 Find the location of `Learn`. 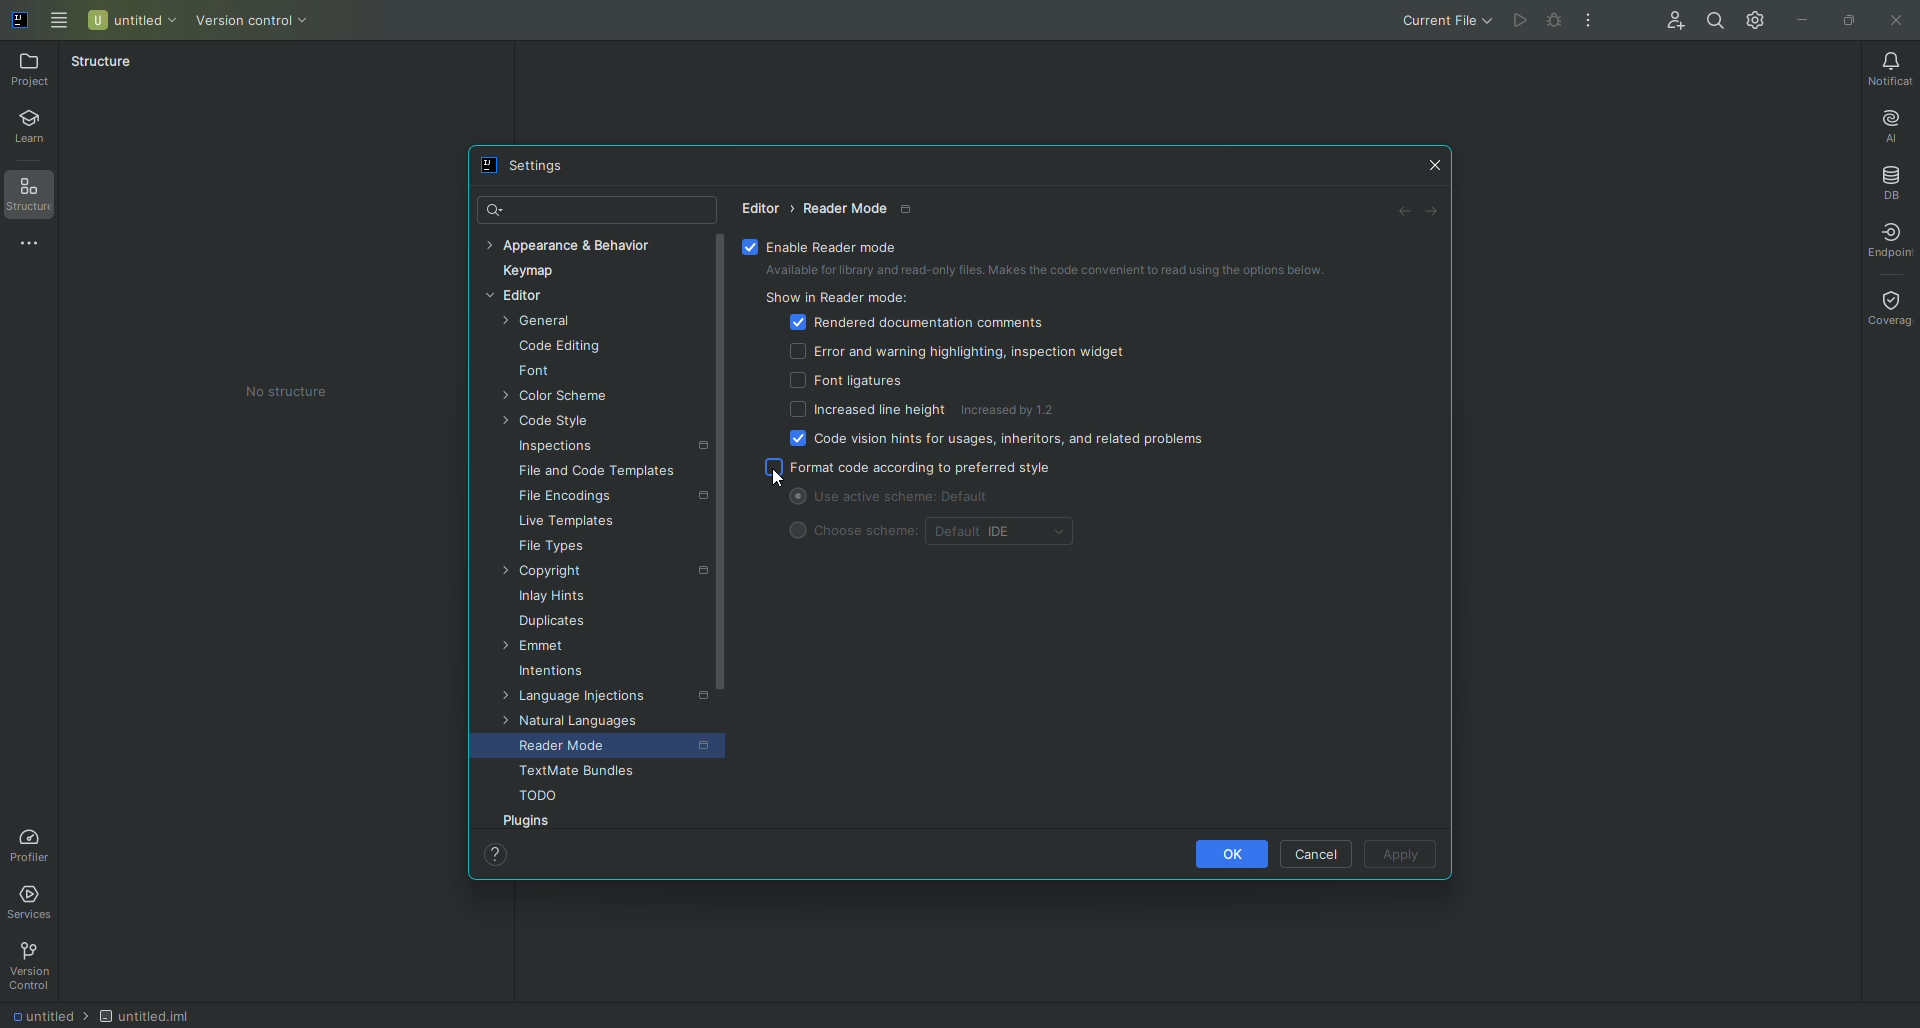

Learn is located at coordinates (36, 122).